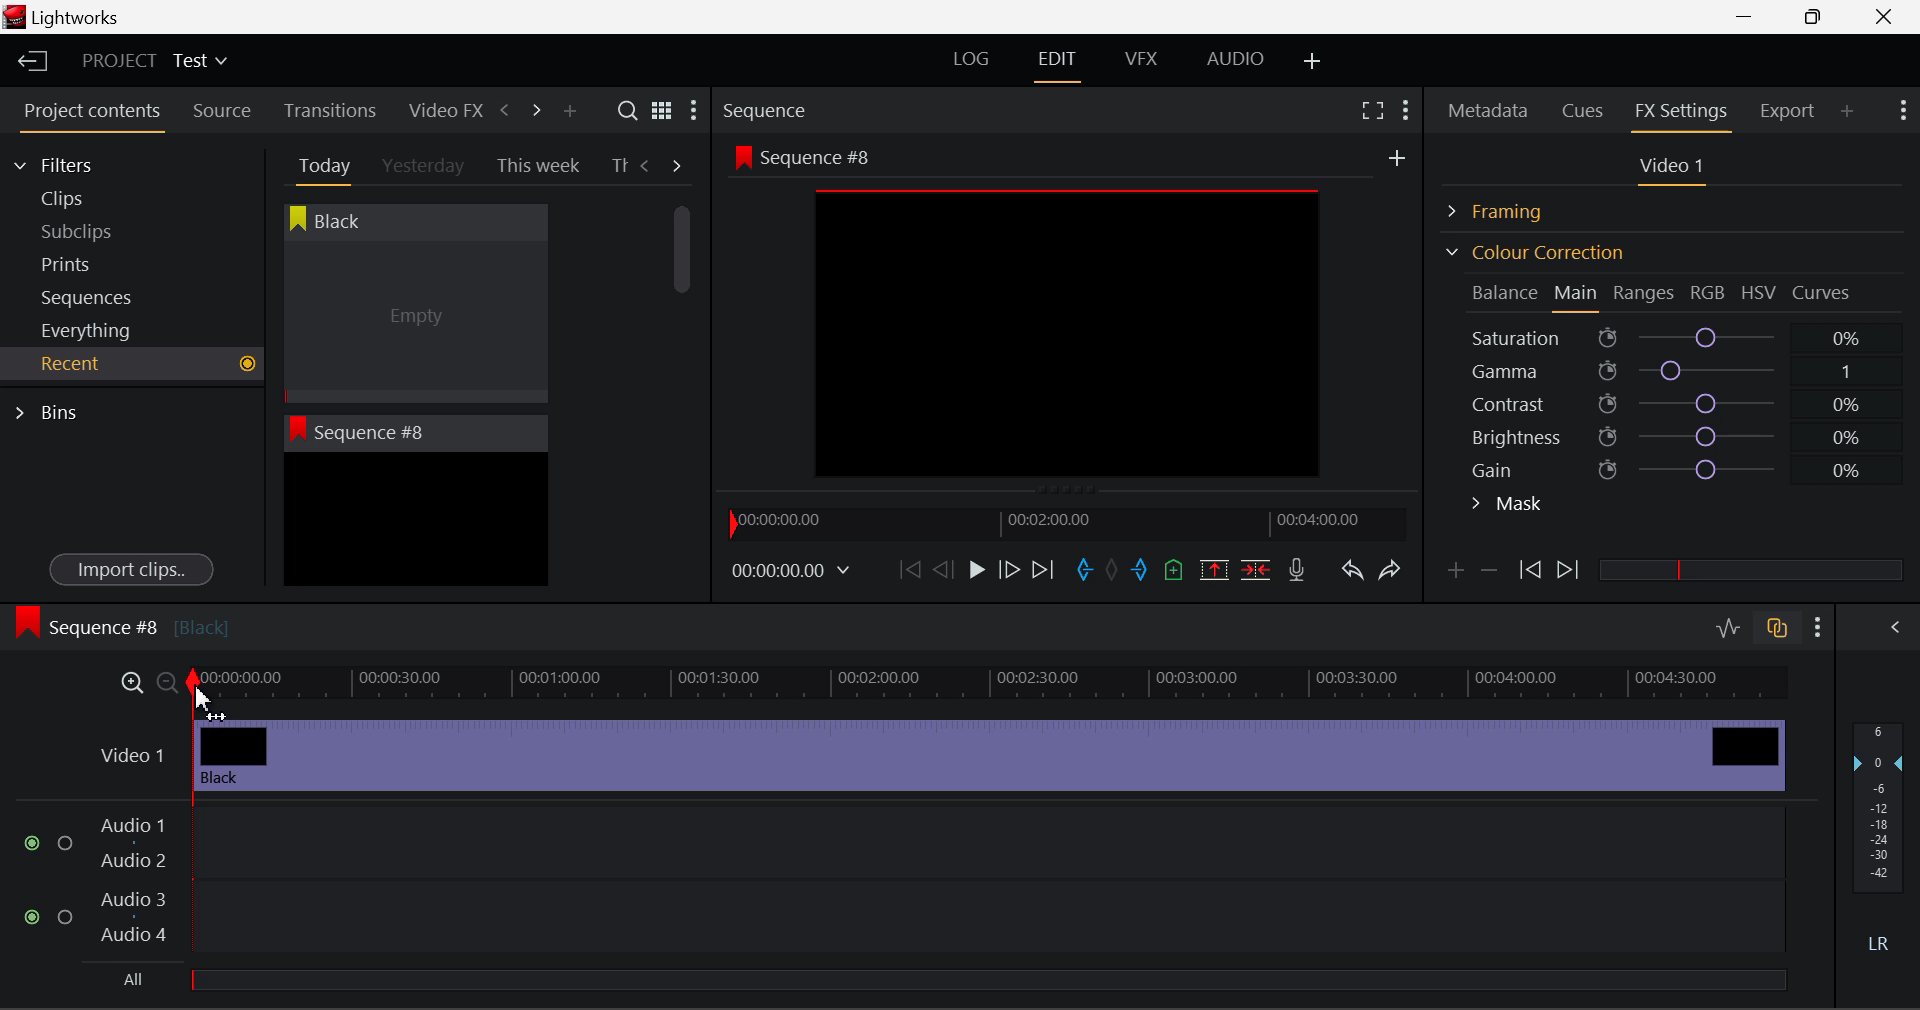 Image resolution: width=1920 pixels, height=1010 pixels. What do you see at coordinates (1790, 110) in the screenshot?
I see `Export Panel` at bounding box center [1790, 110].